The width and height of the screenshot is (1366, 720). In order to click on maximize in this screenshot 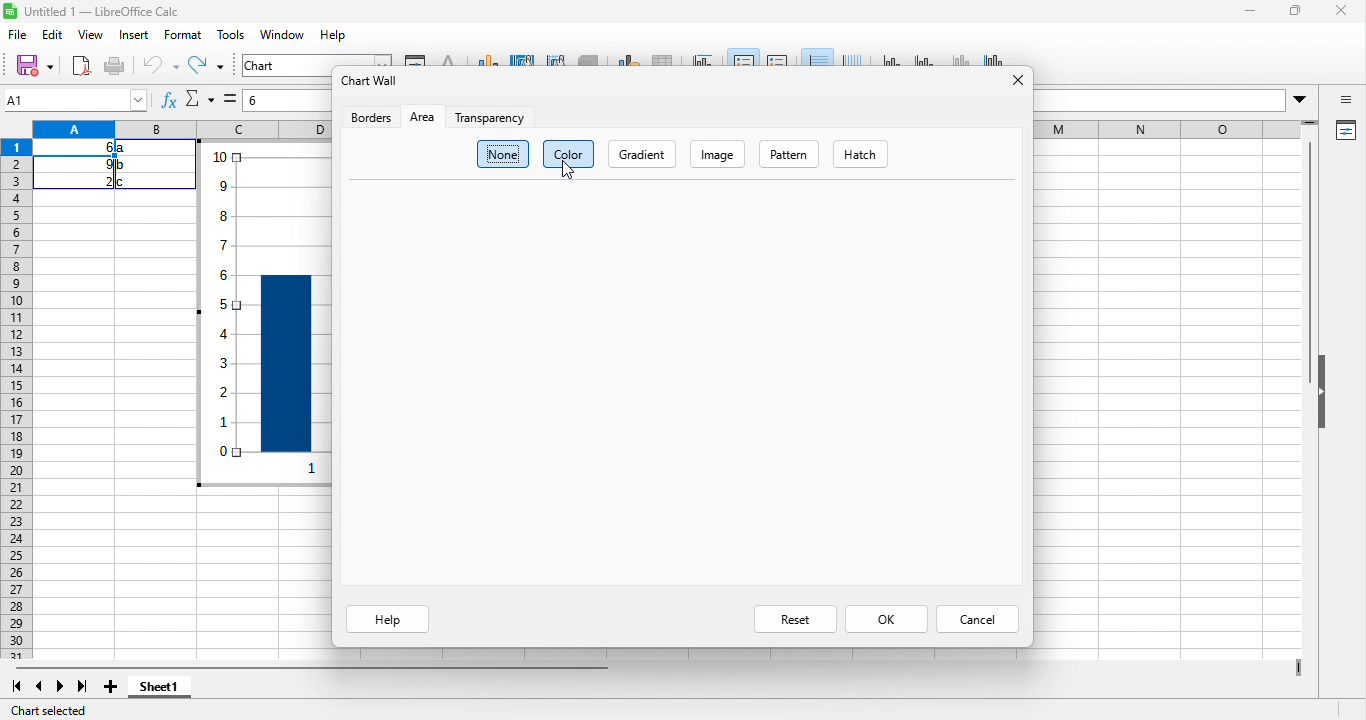, I will do `click(1294, 12)`.